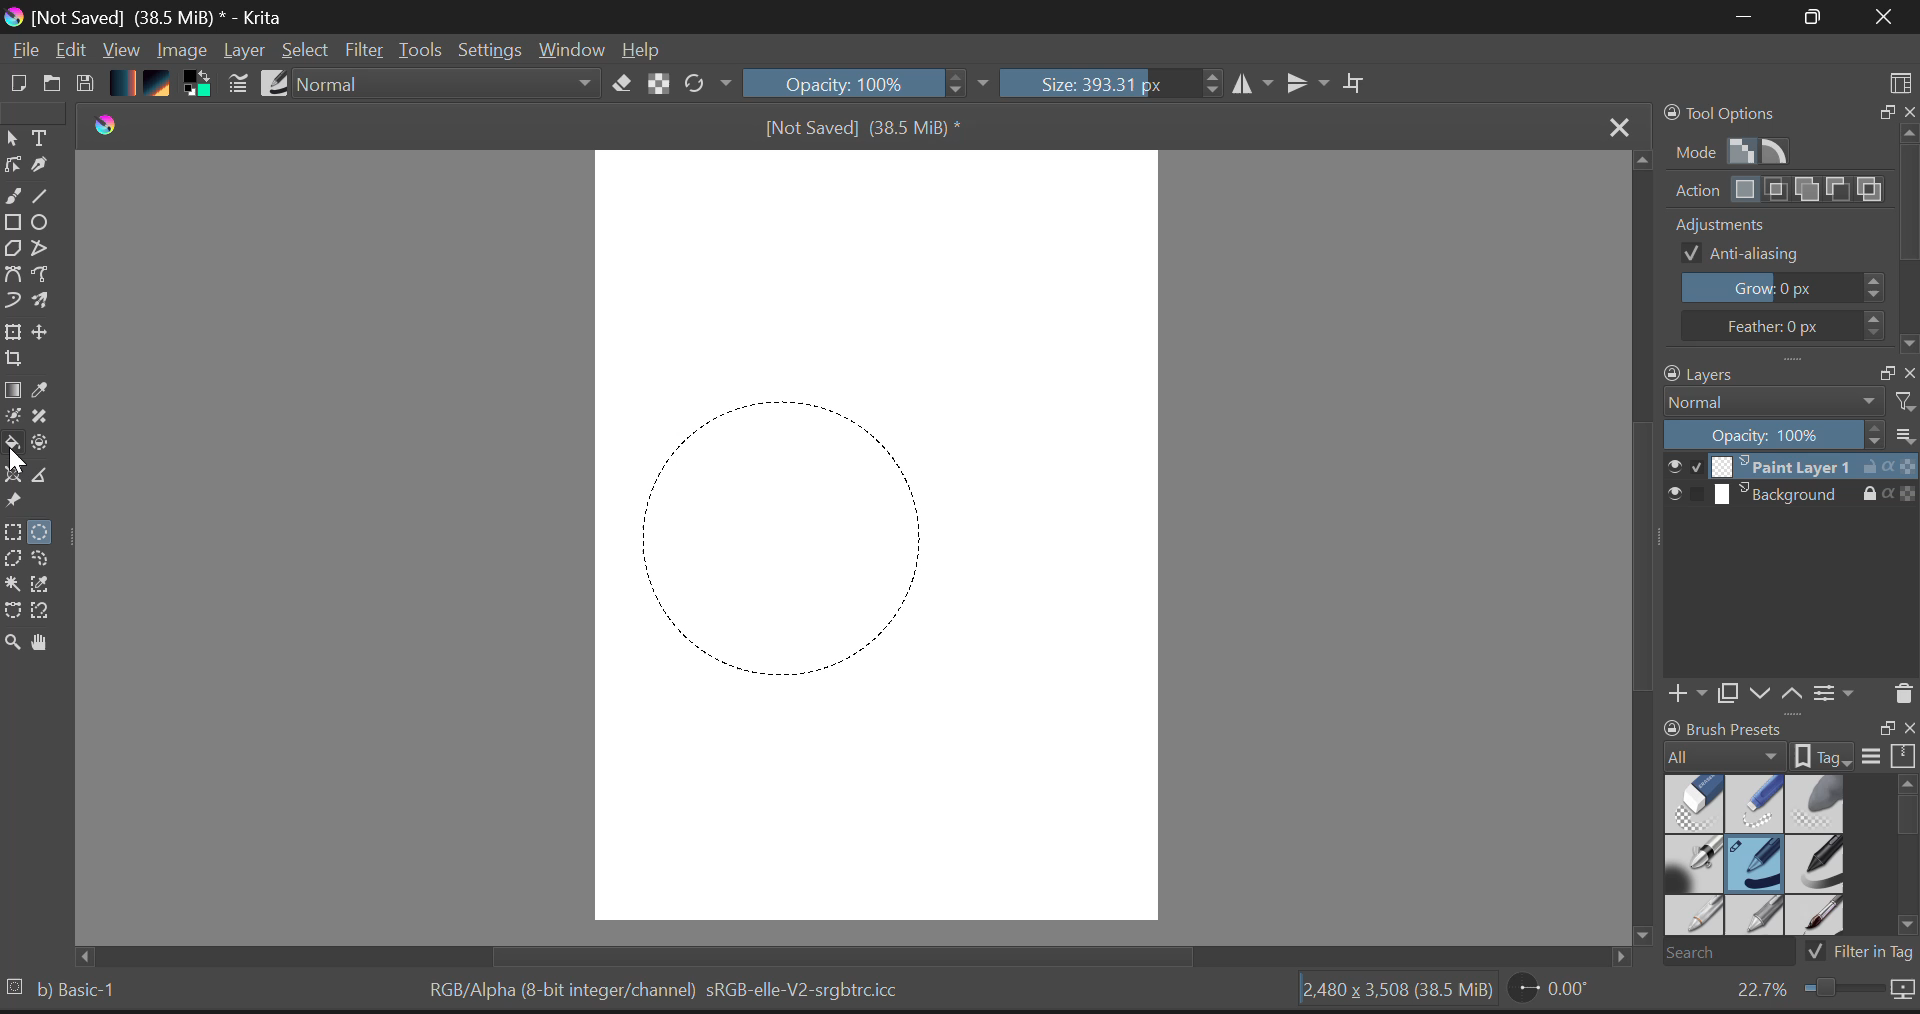 The width and height of the screenshot is (1920, 1014). I want to click on Pattern, so click(161, 85).